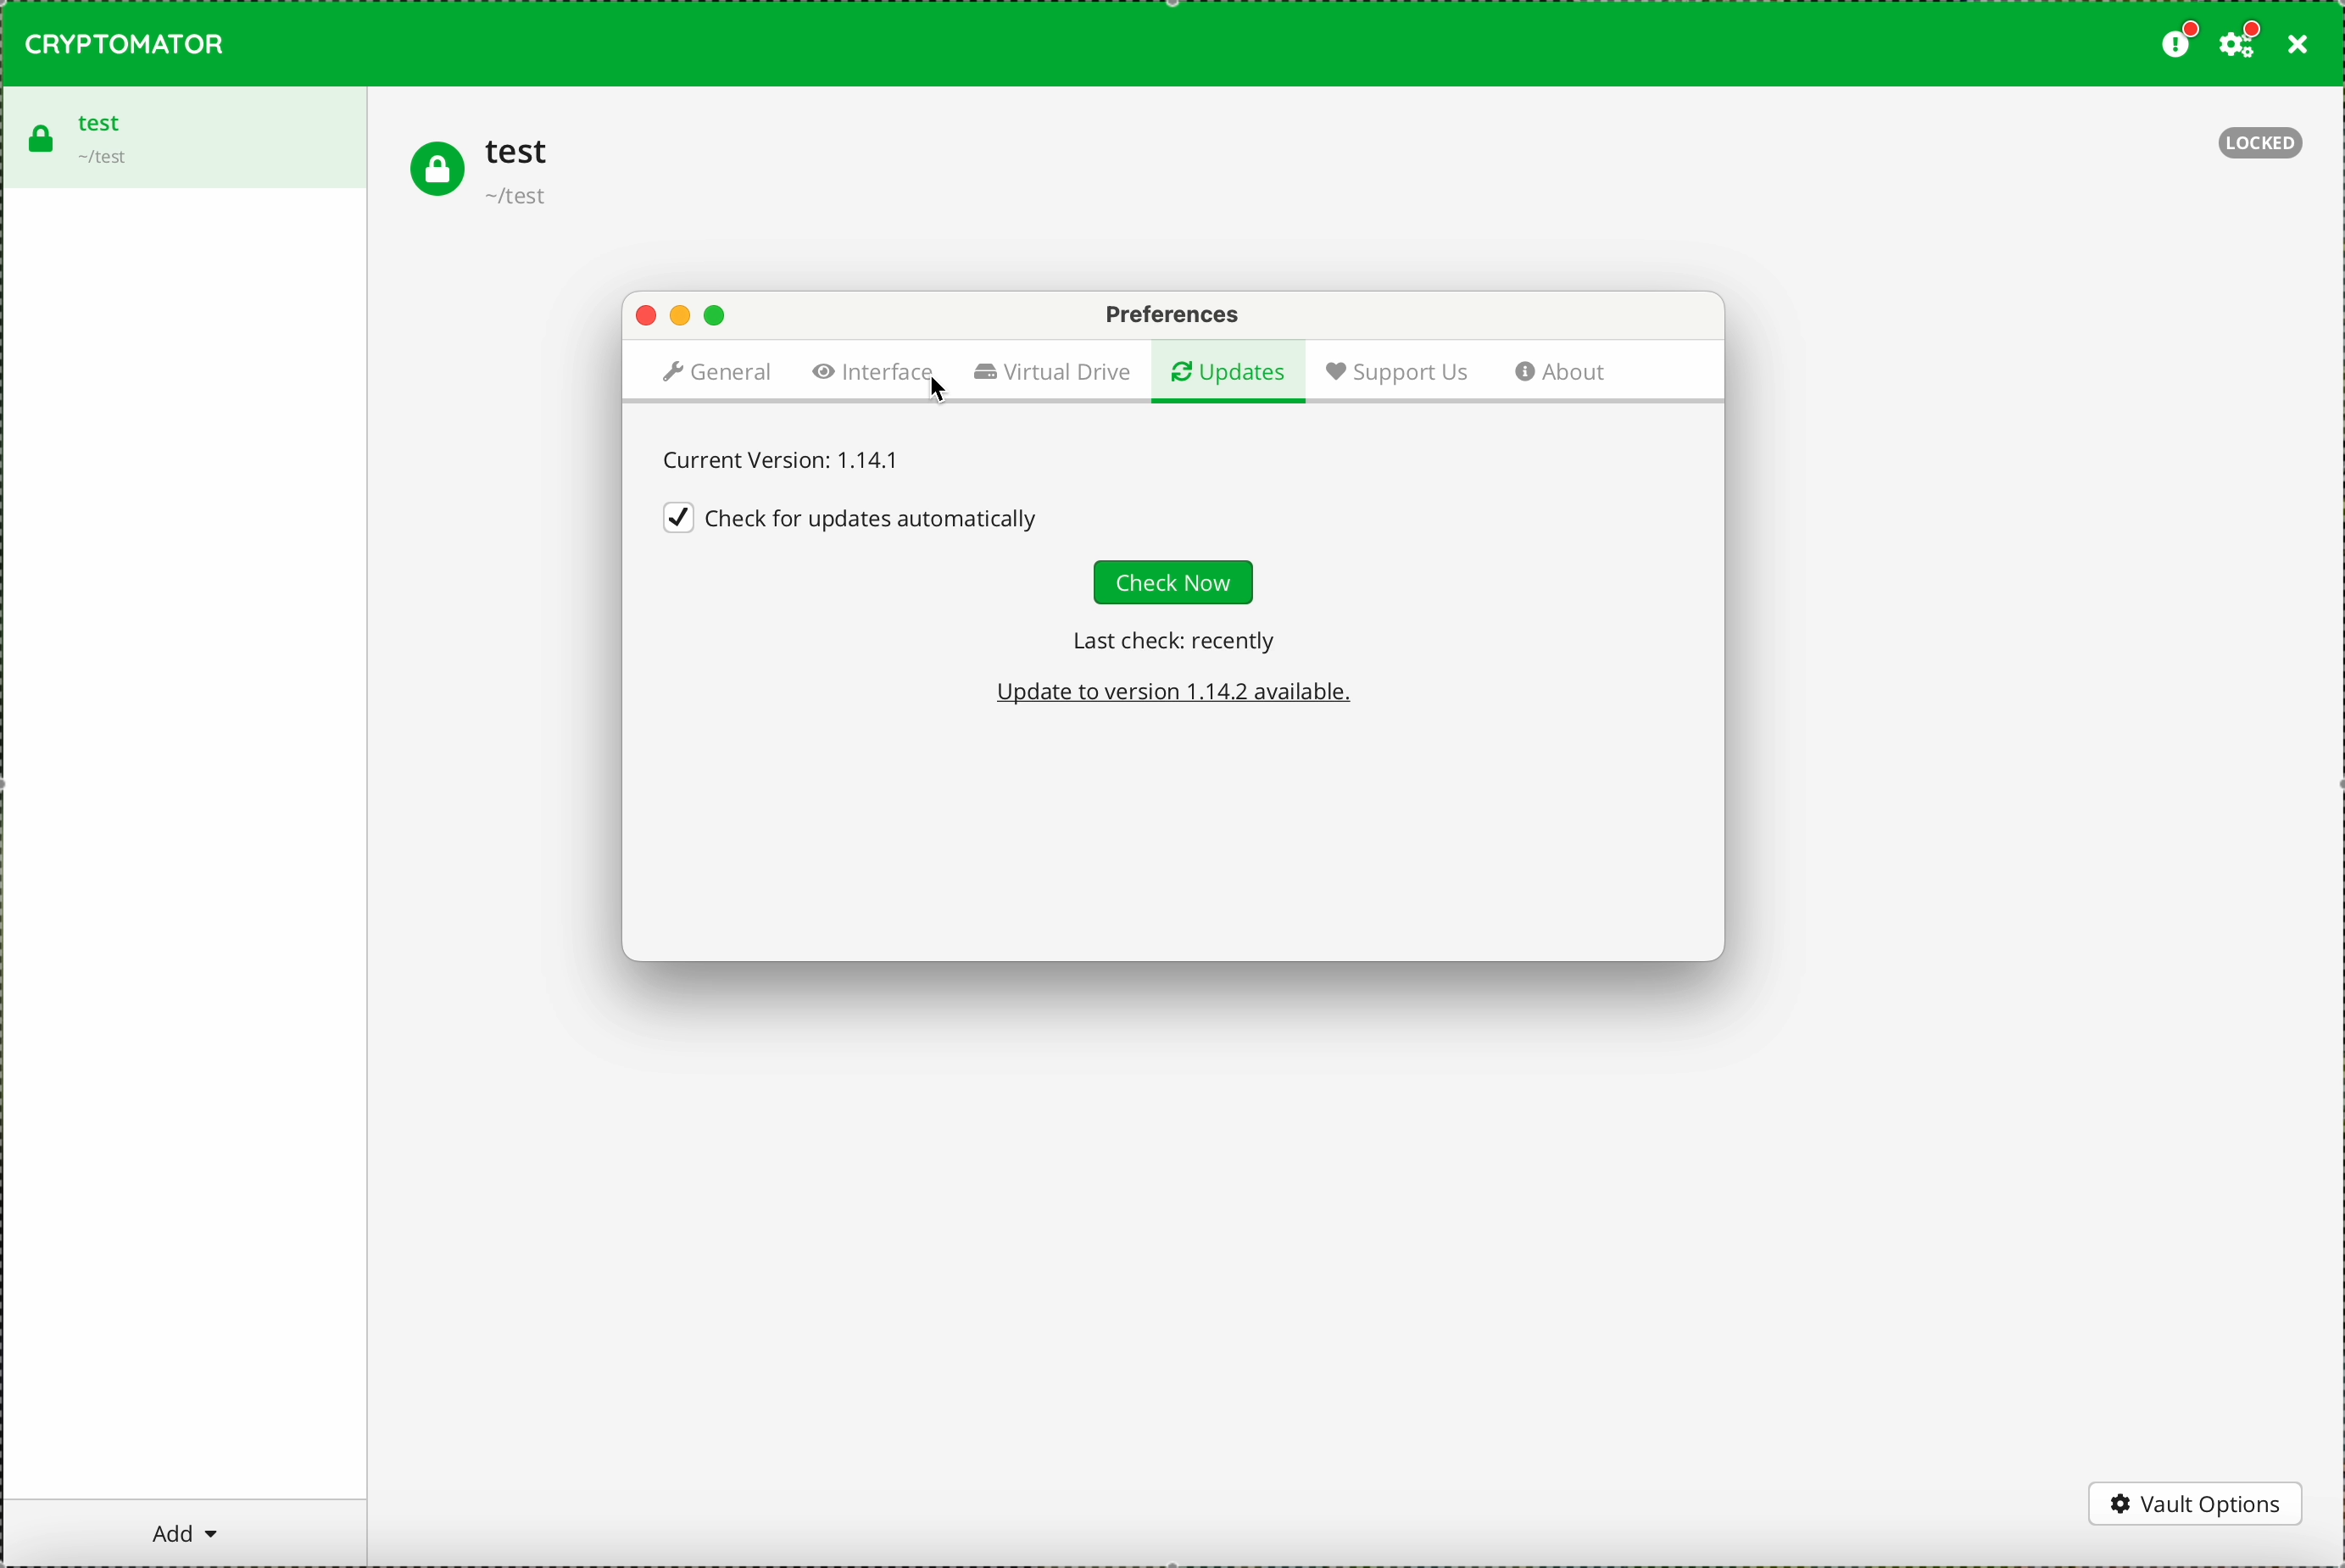 The height and width of the screenshot is (1568, 2345). I want to click on test vault, so click(482, 171).